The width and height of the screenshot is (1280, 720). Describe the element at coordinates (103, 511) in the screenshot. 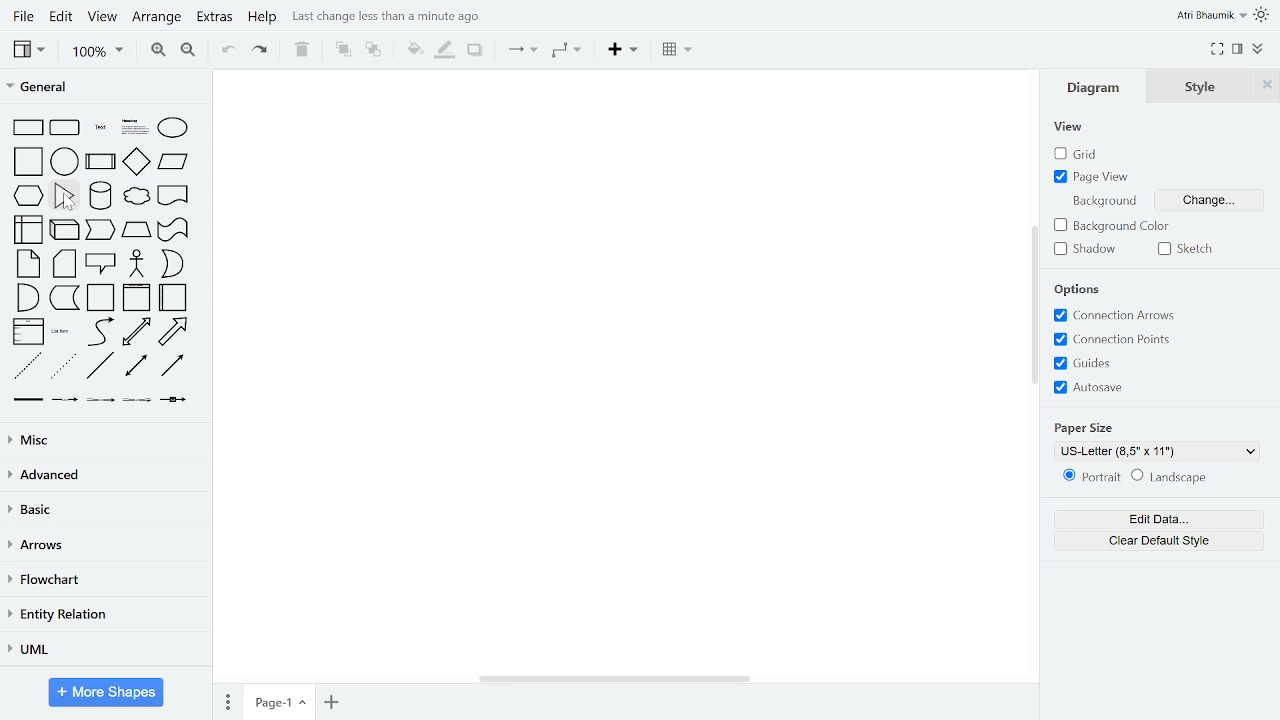

I see `basic` at that location.